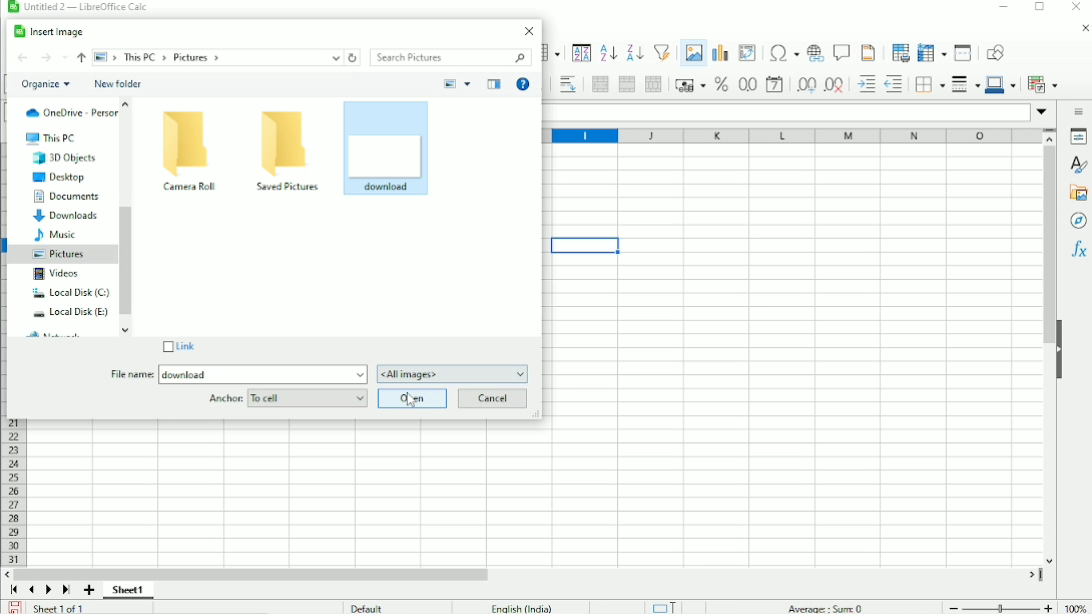  Describe the element at coordinates (1076, 220) in the screenshot. I see `Navigator` at that location.